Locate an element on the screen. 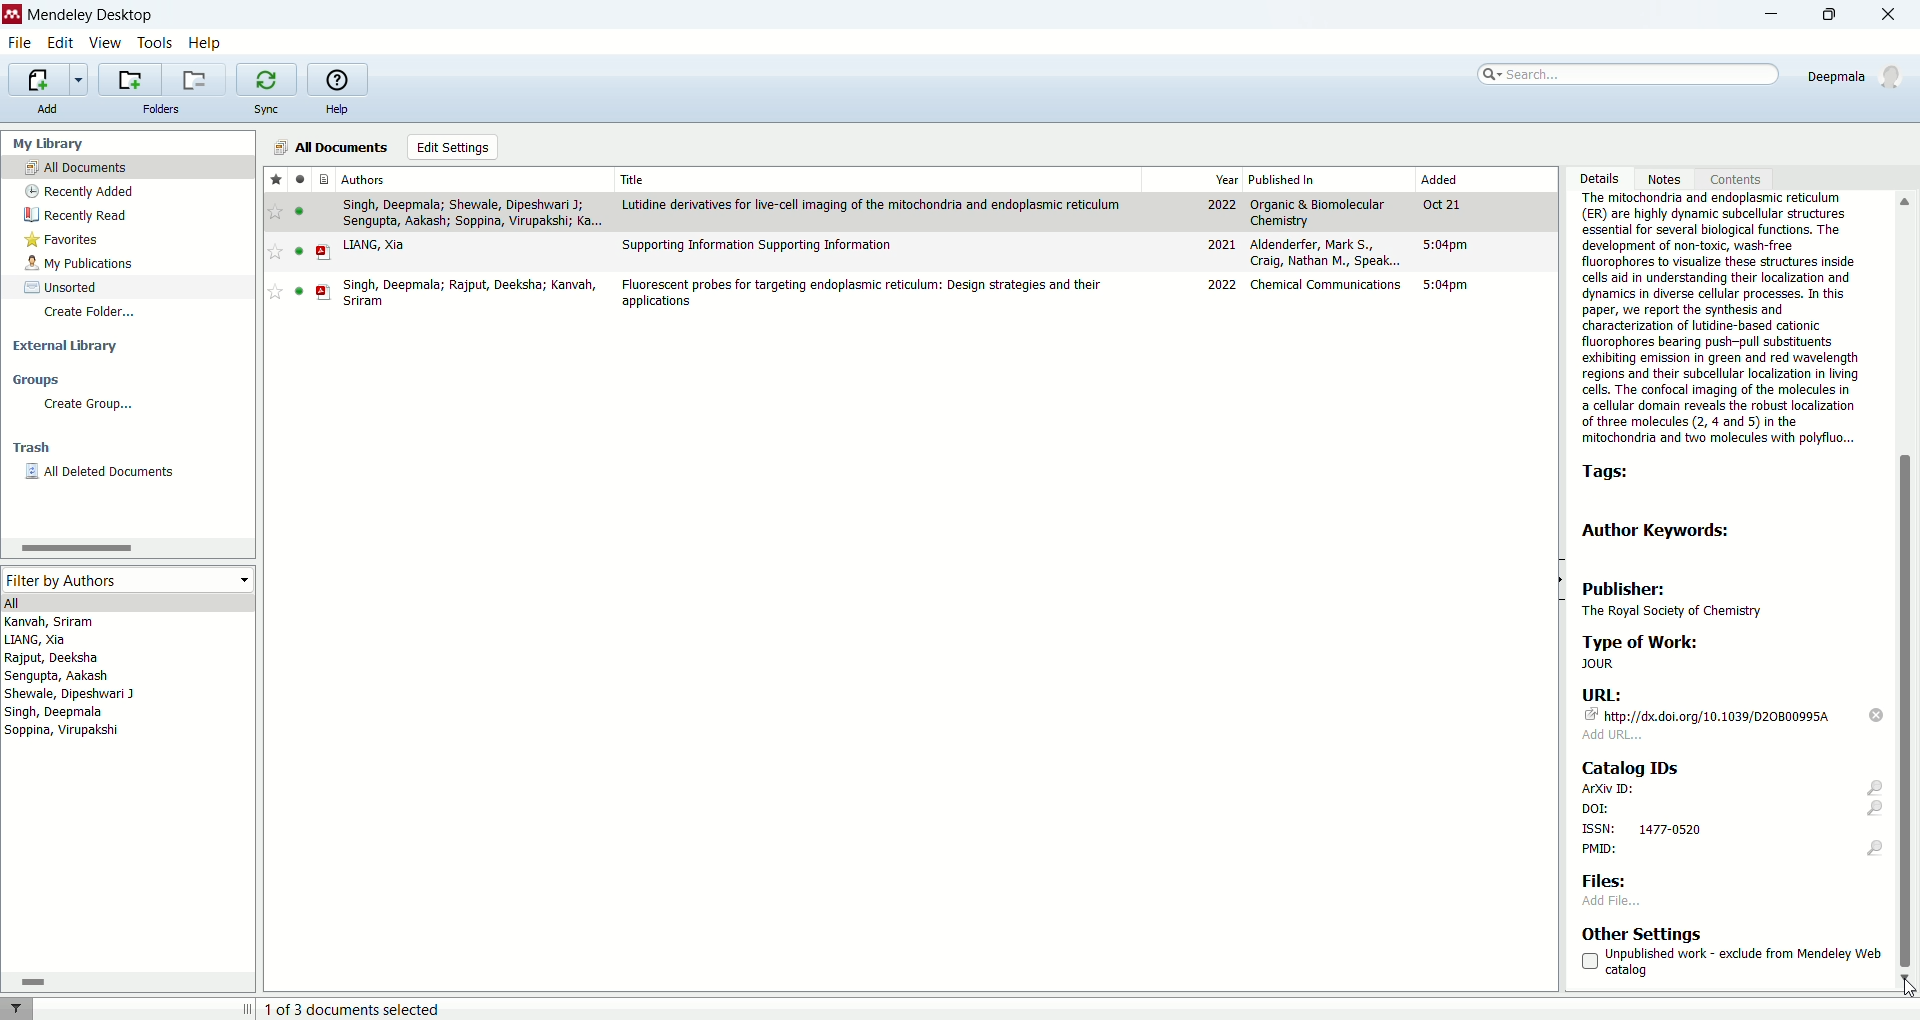 This screenshot has width=1920, height=1020. ISSN: 1477-0520 is located at coordinates (1645, 828).